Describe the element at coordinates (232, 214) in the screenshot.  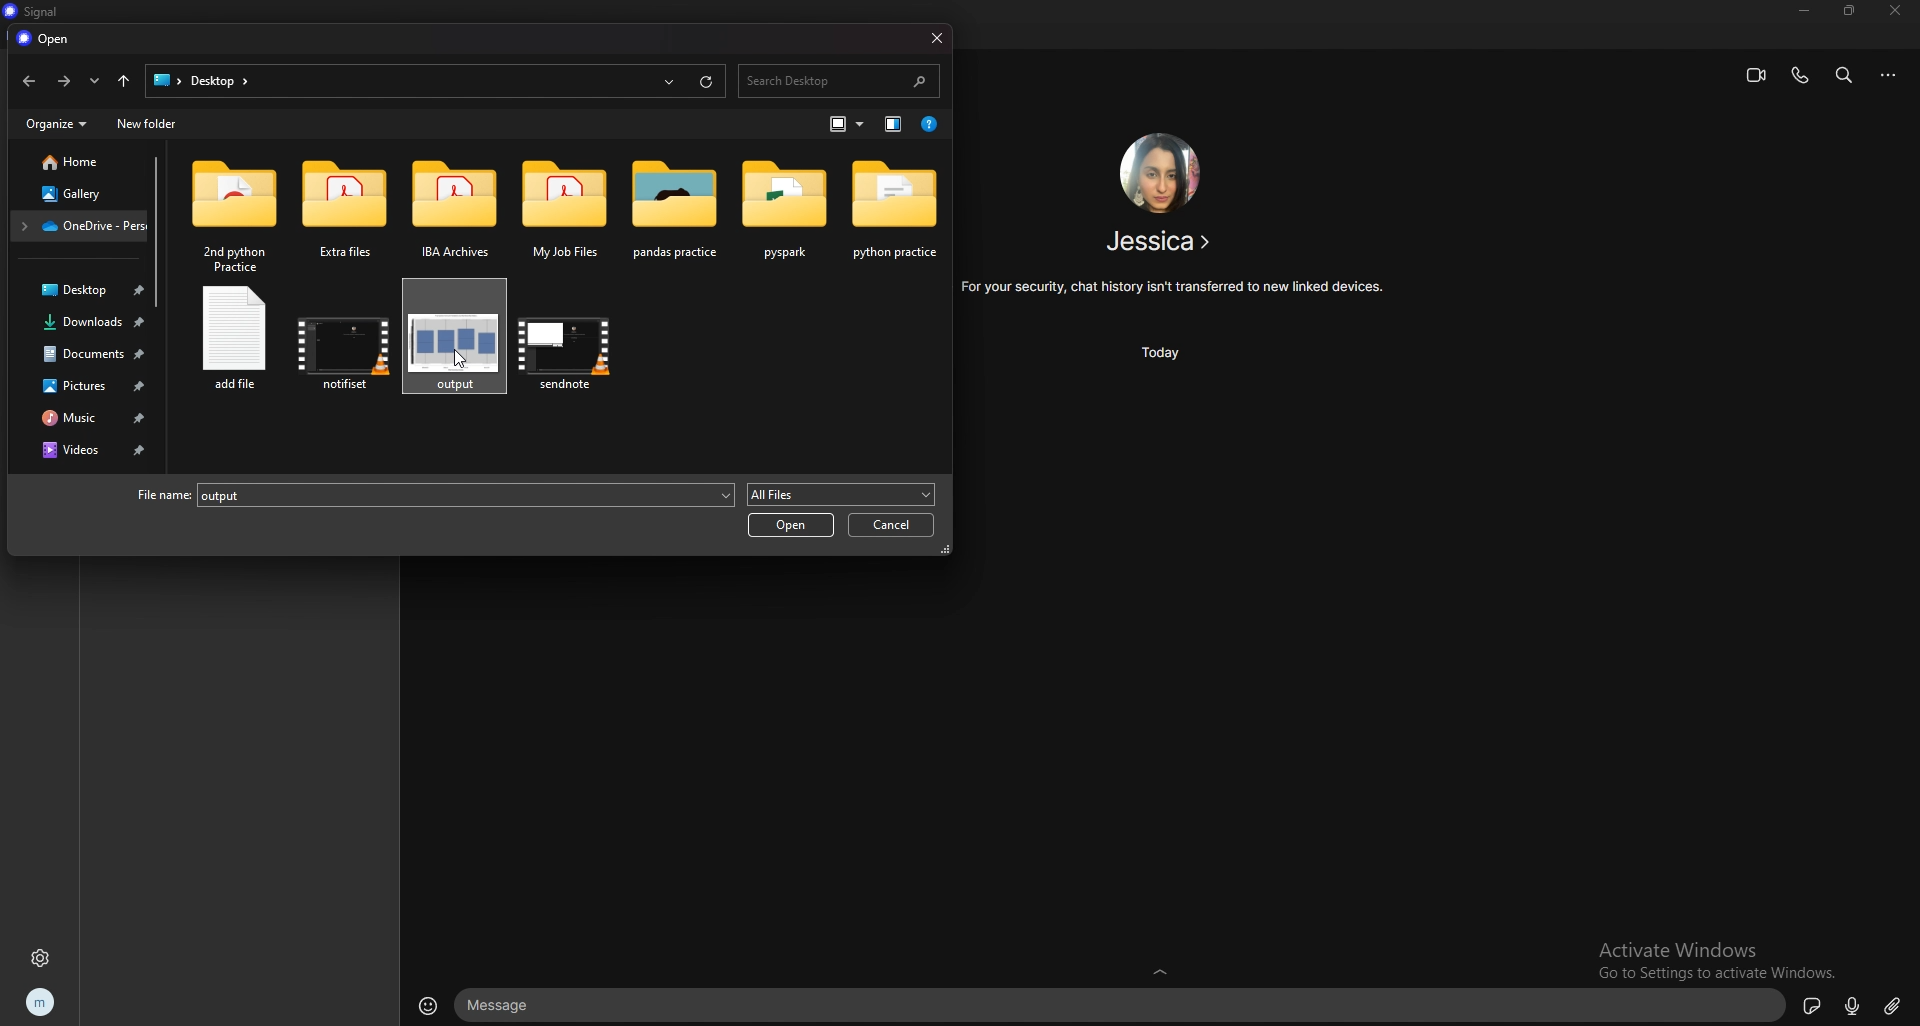
I see `folder` at that location.